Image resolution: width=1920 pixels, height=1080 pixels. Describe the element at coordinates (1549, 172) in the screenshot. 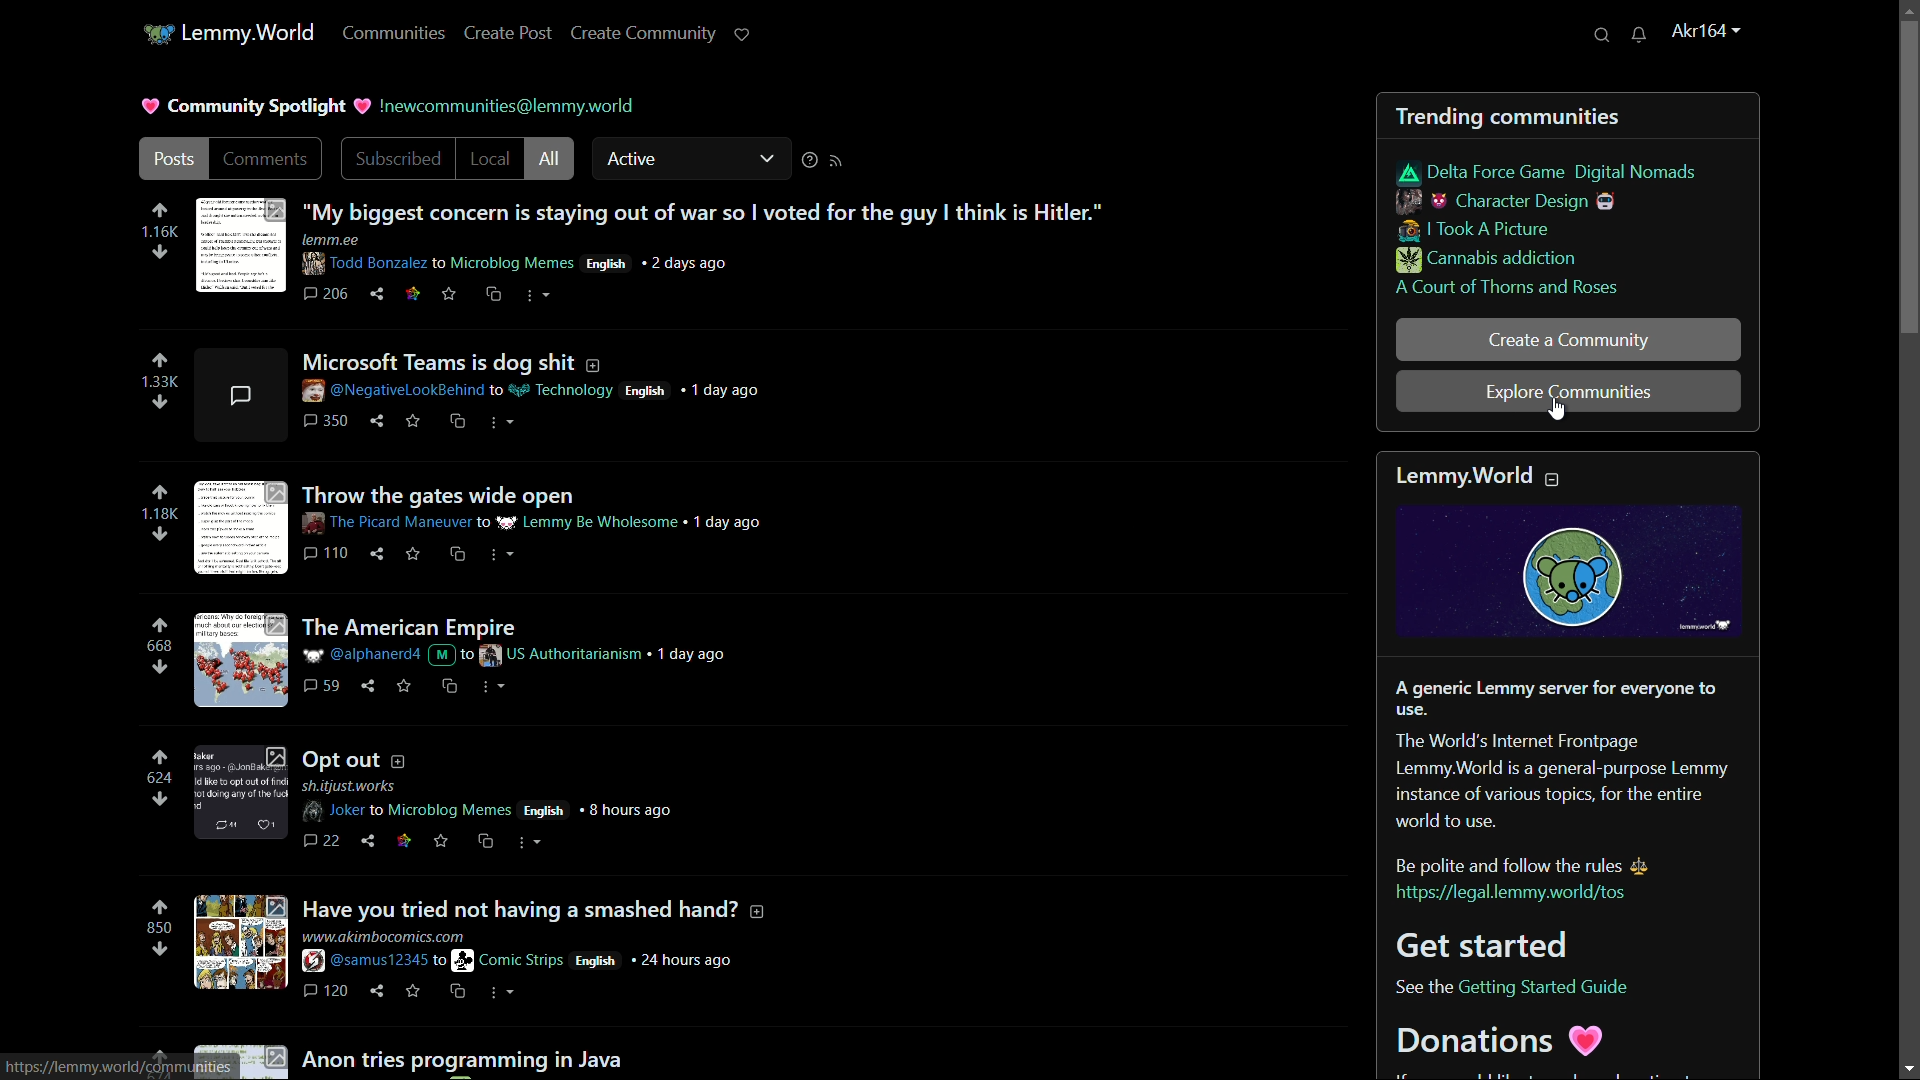

I see `delta force game digital nomads` at that location.